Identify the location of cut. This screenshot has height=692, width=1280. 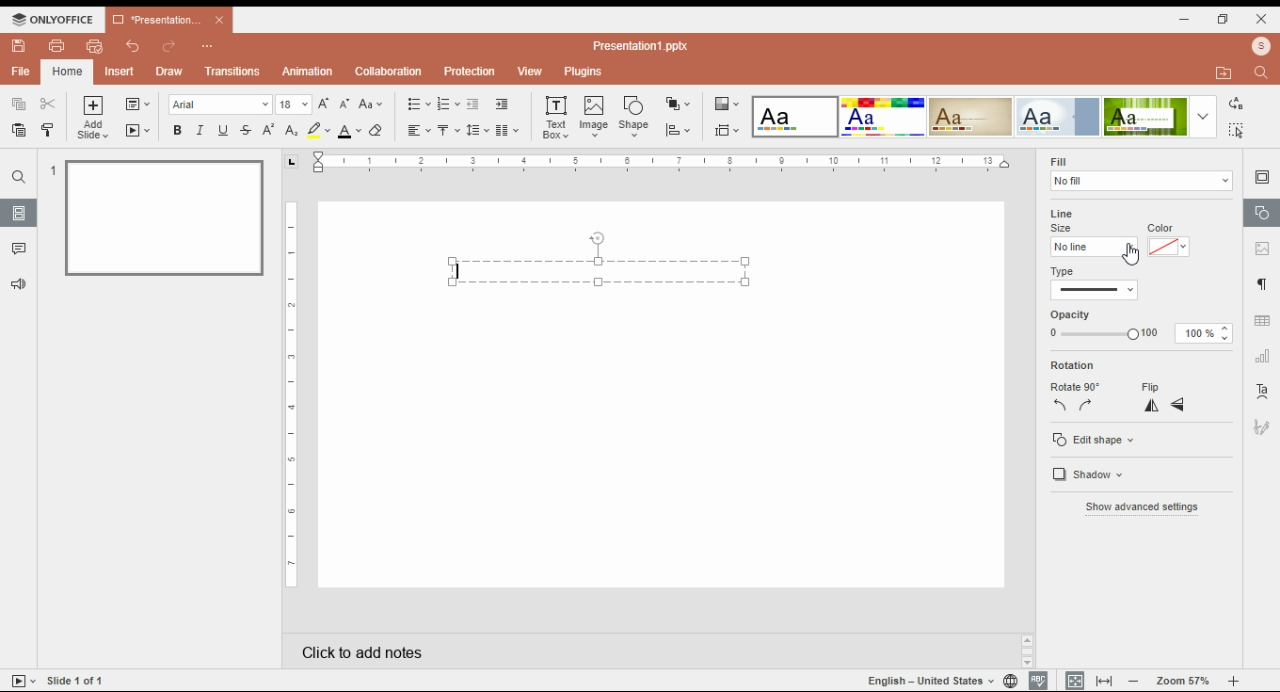
(48, 103).